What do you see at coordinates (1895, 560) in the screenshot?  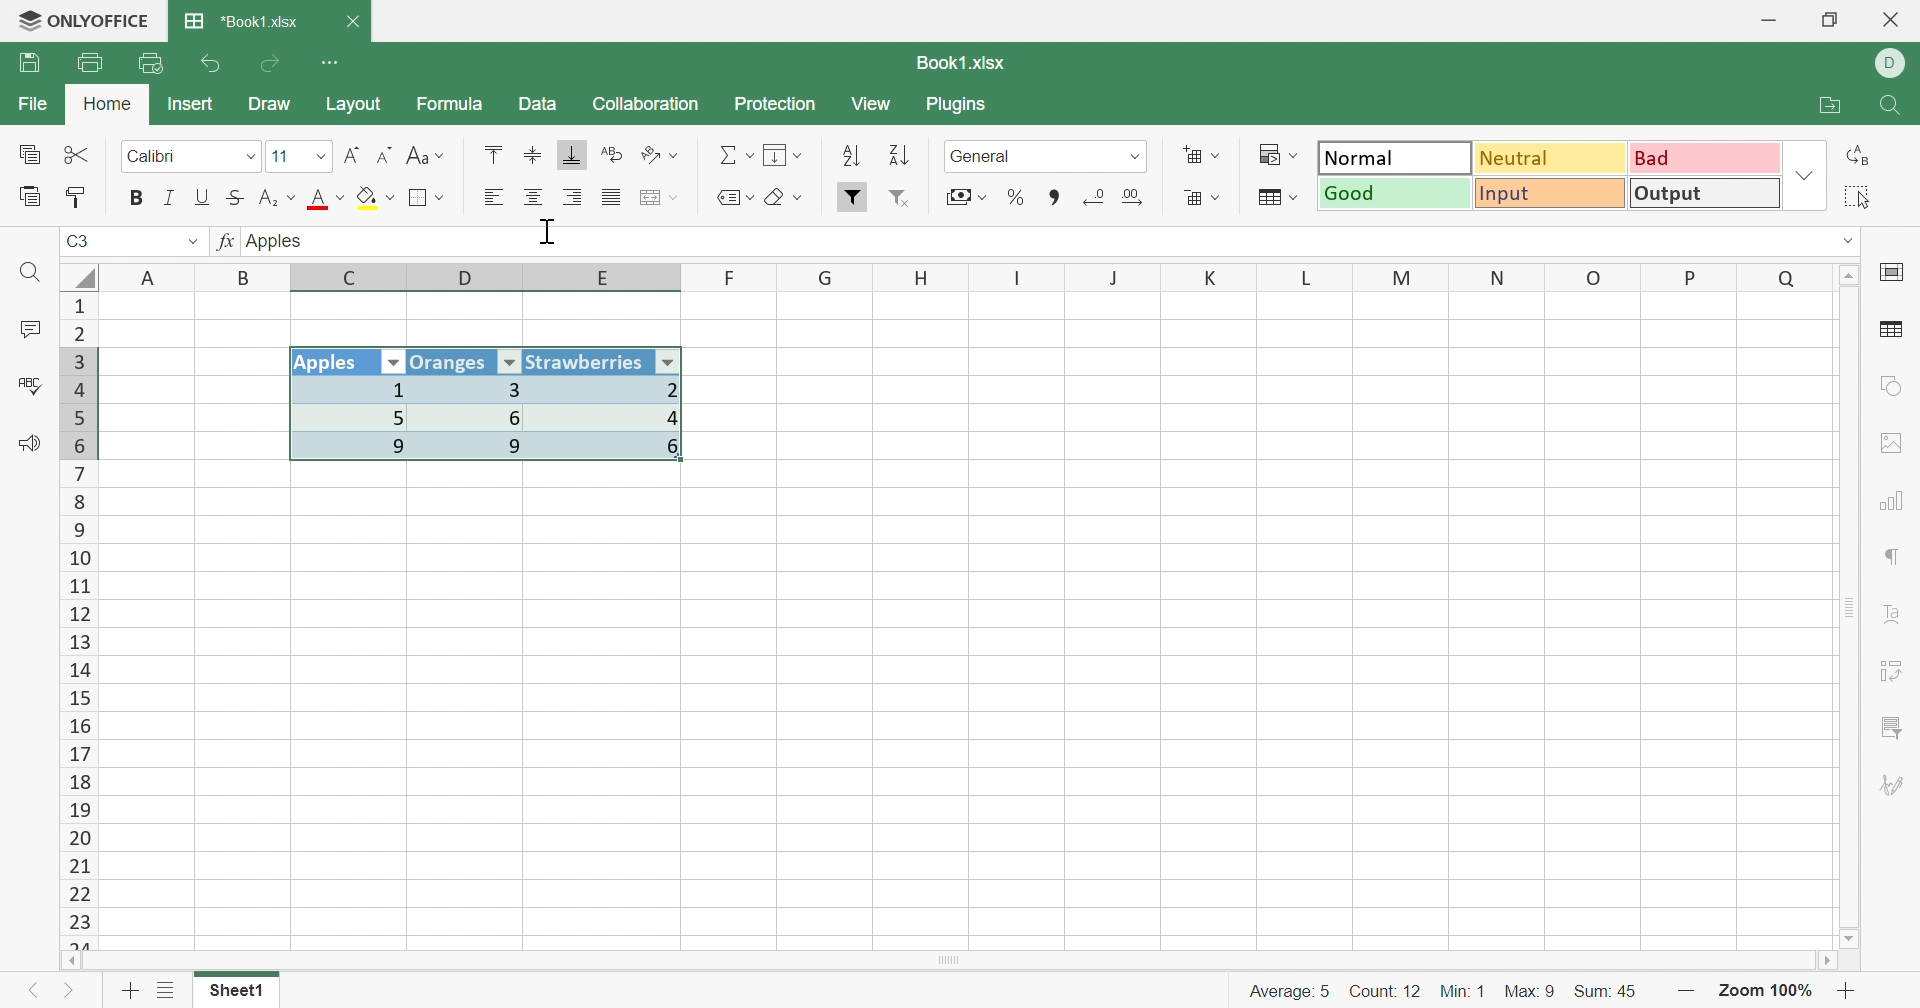 I see `Paragraph settings` at bounding box center [1895, 560].